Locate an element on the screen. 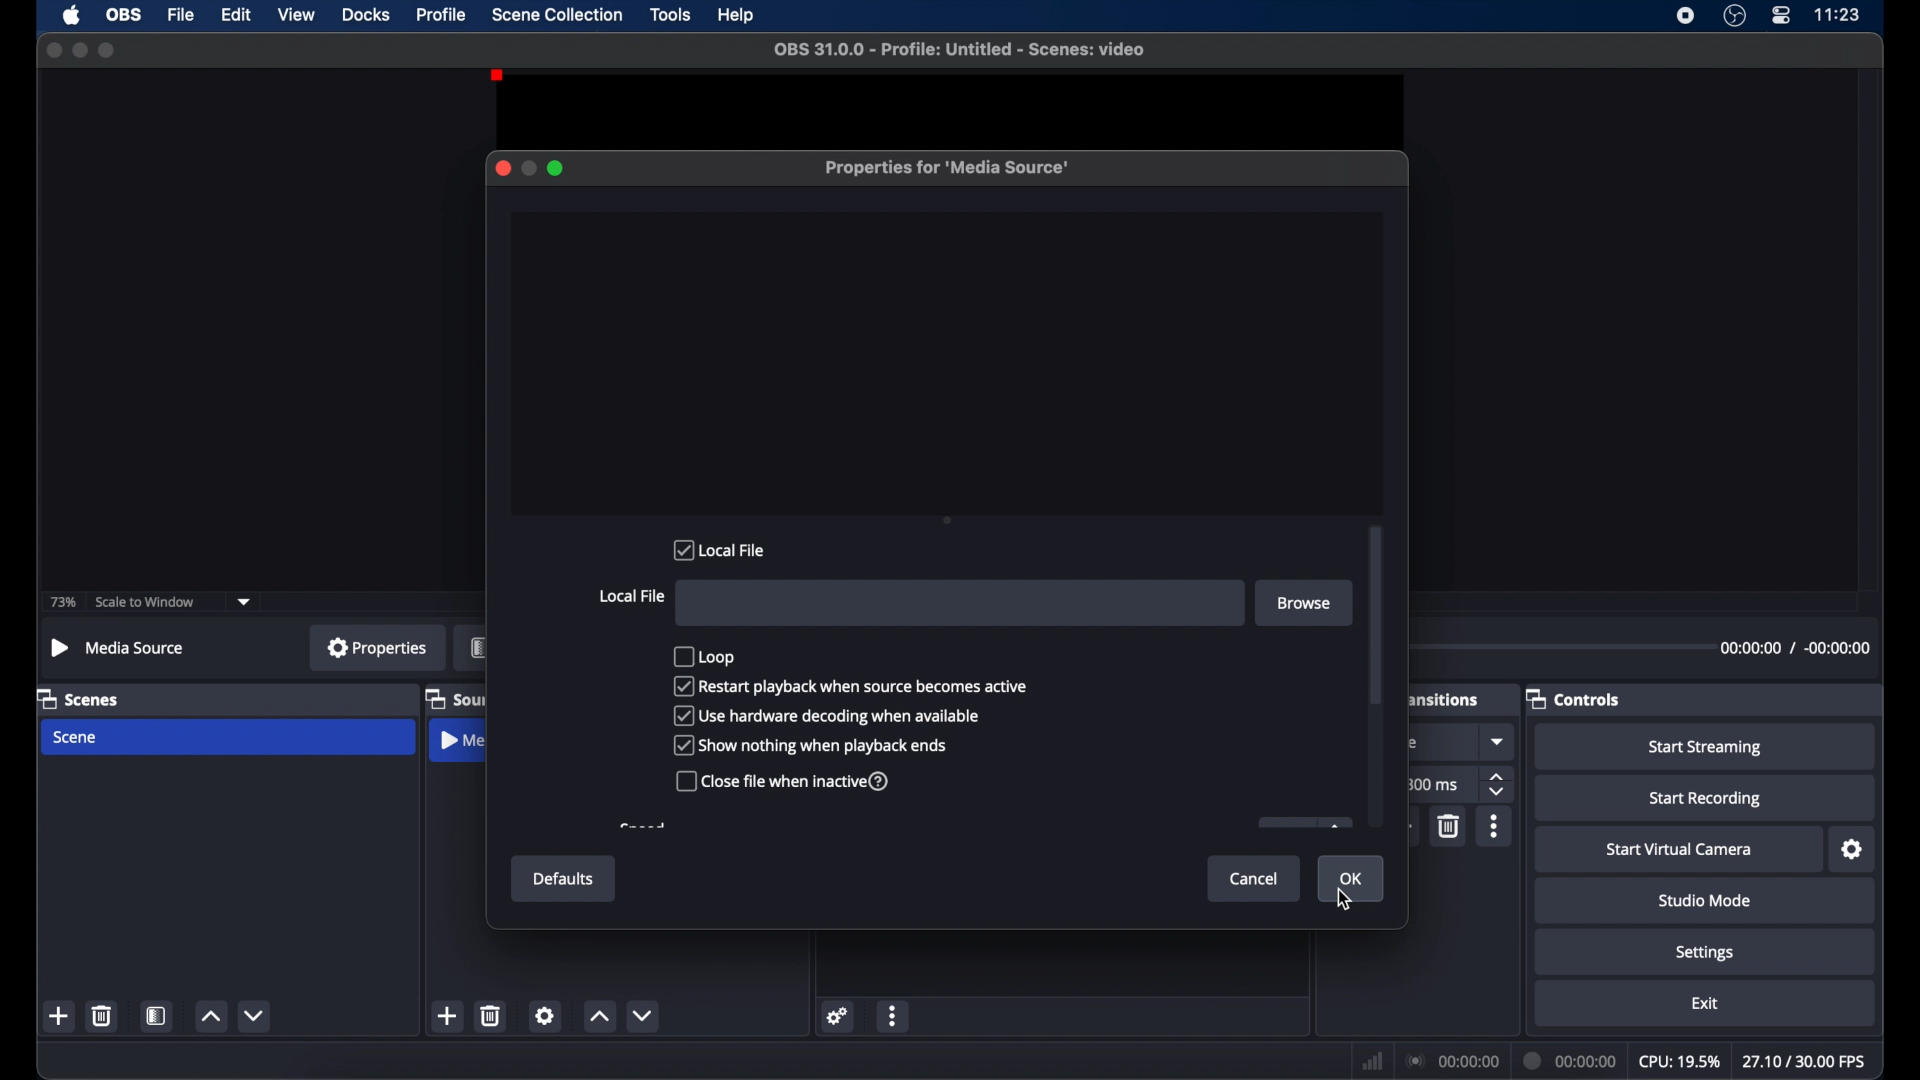 The height and width of the screenshot is (1080, 1920). file name is located at coordinates (961, 50).